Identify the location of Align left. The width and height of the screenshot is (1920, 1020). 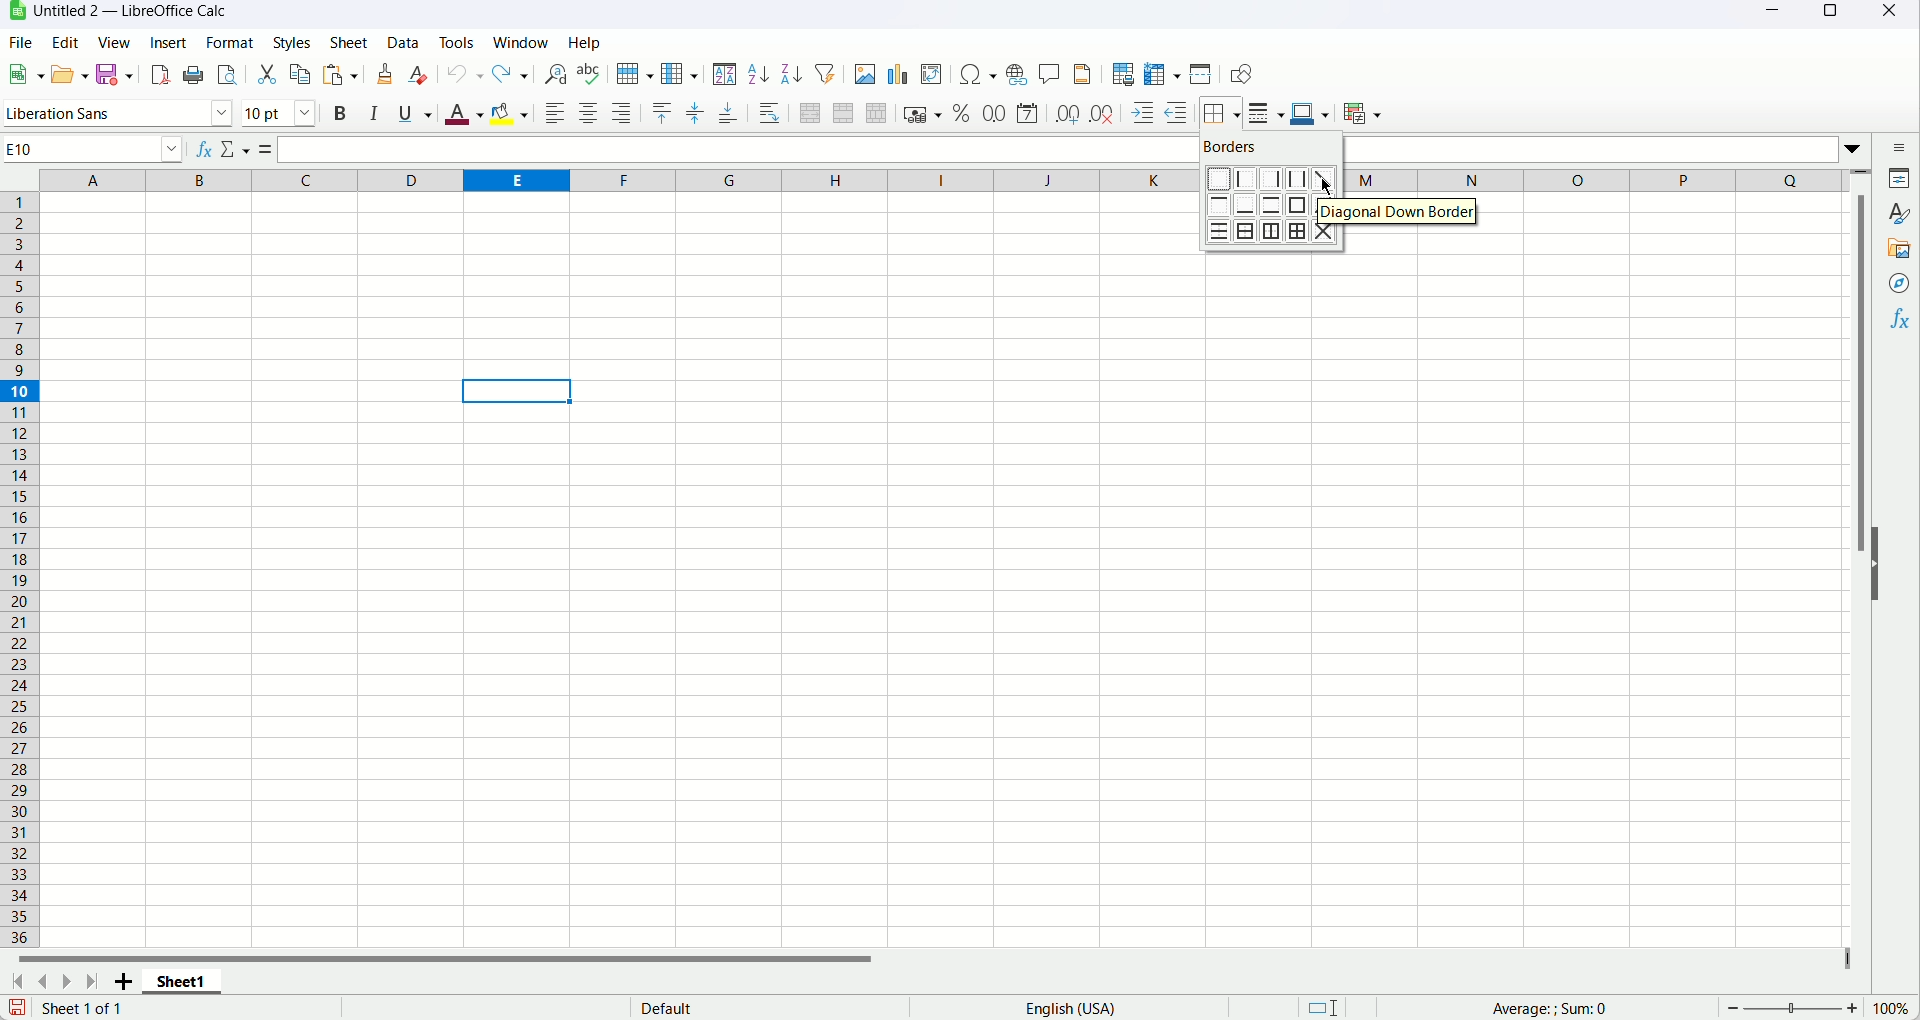
(554, 114).